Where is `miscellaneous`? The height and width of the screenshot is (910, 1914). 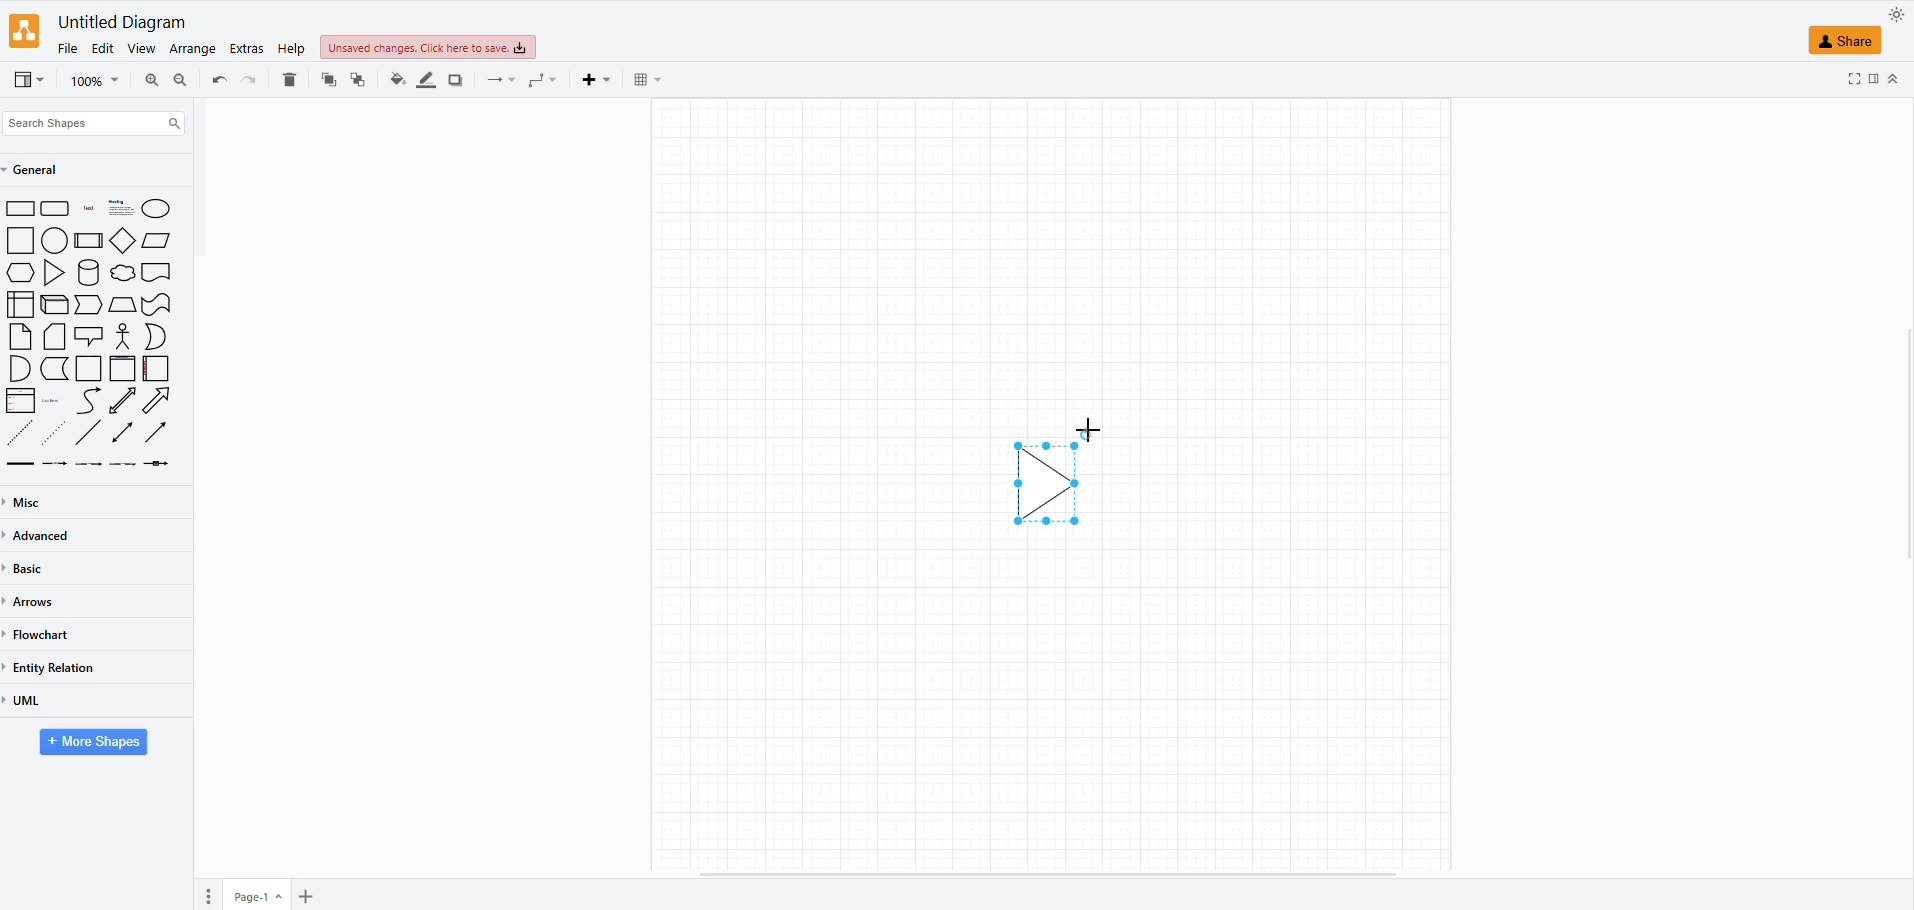 miscellaneous is located at coordinates (33, 500).